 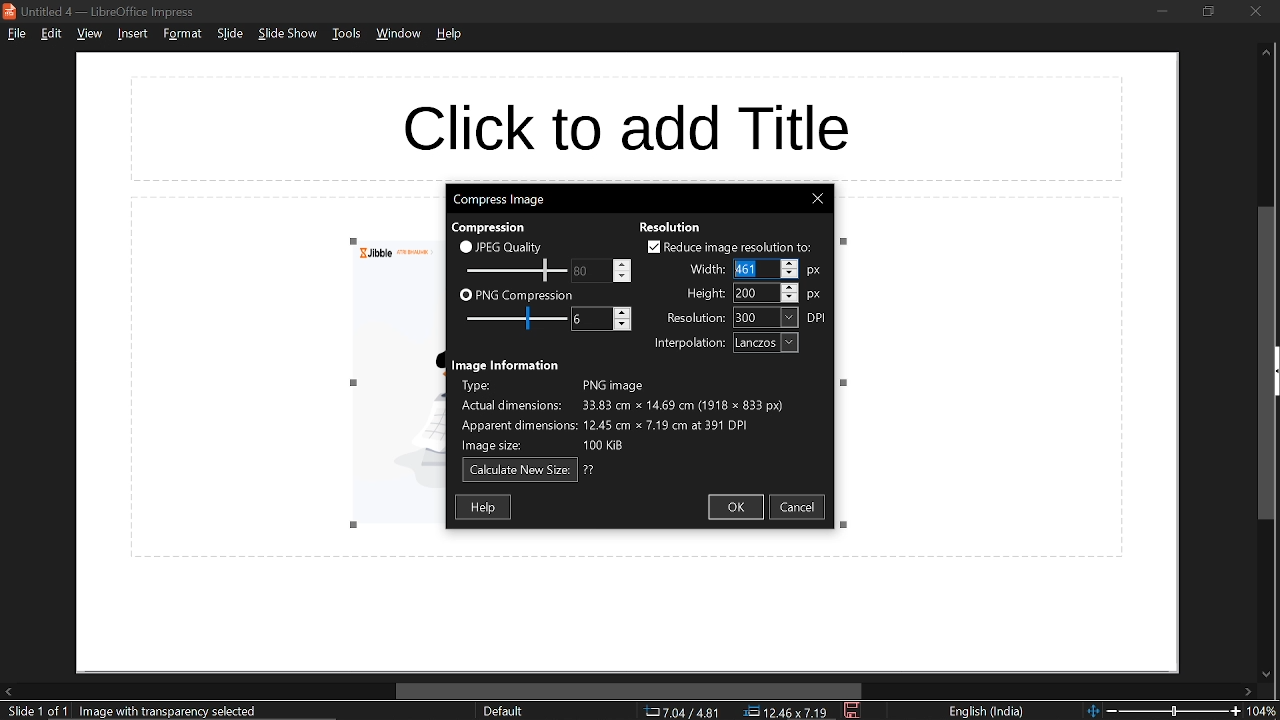 I want to click on text, so click(x=671, y=225).